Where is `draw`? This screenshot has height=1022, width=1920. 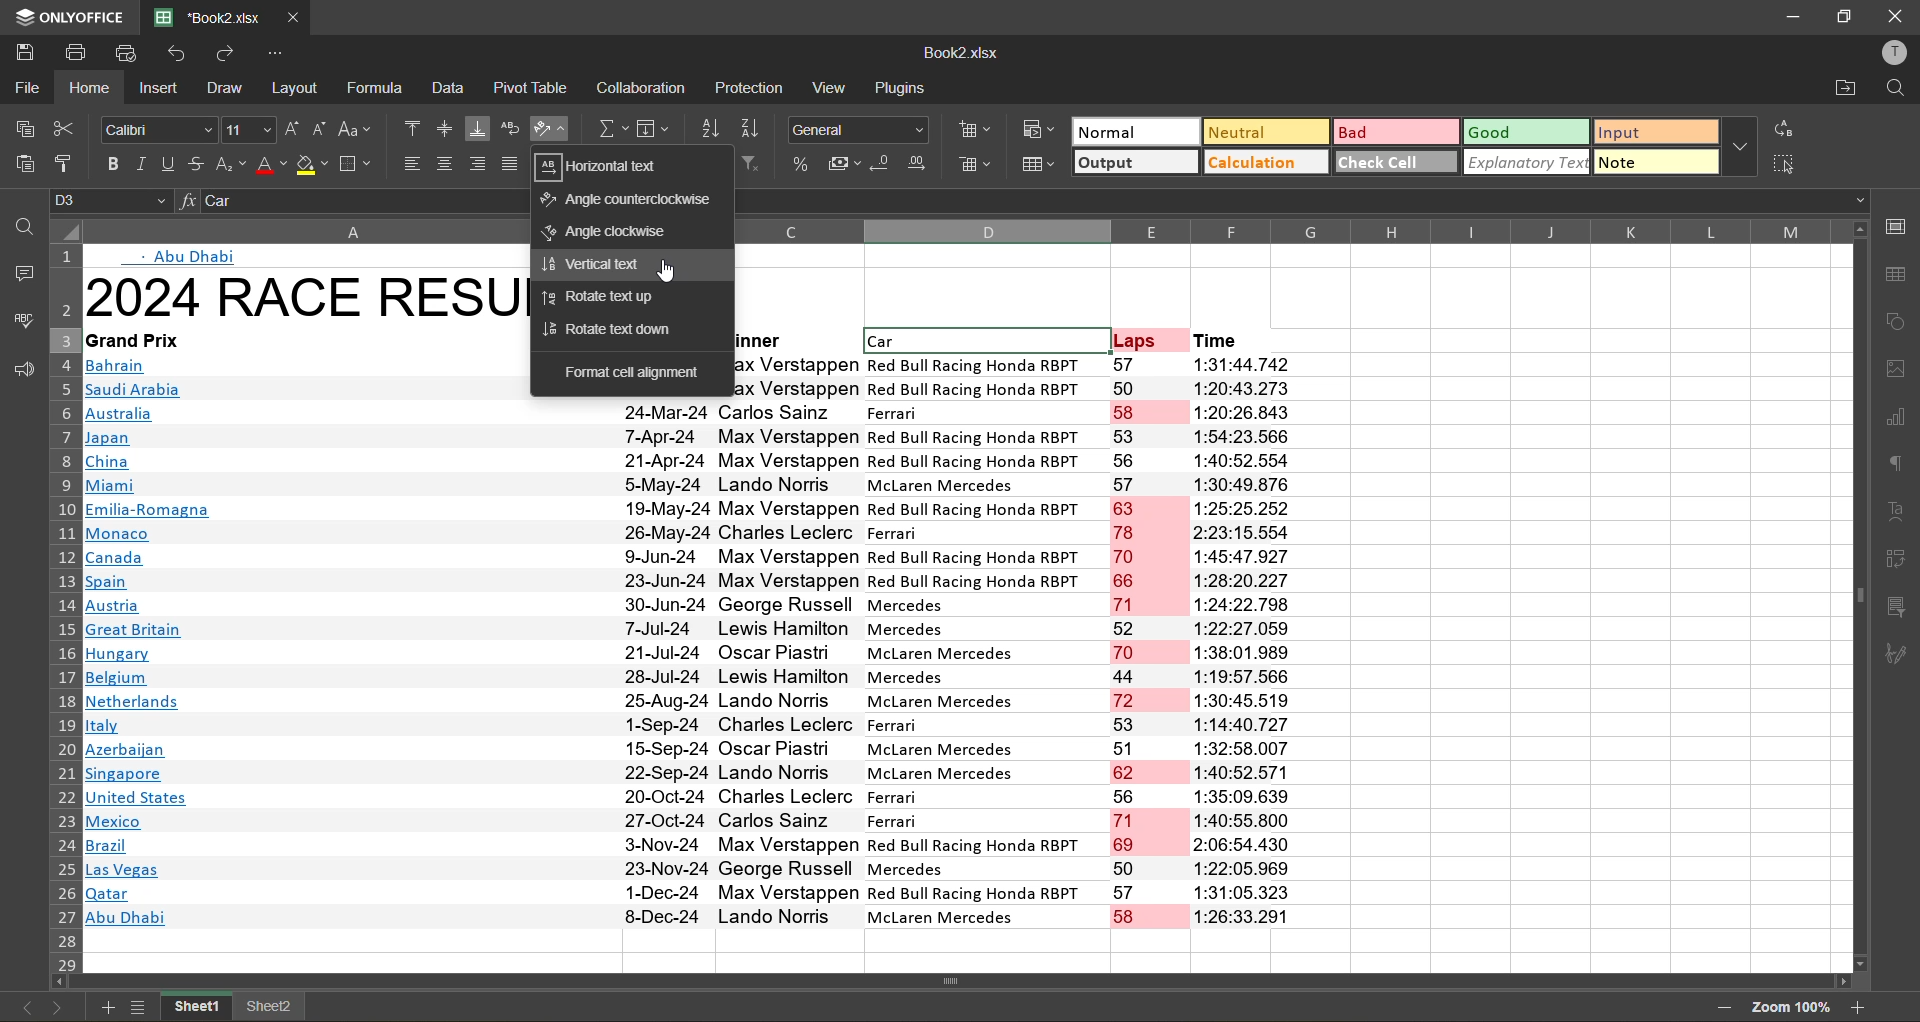
draw is located at coordinates (228, 91).